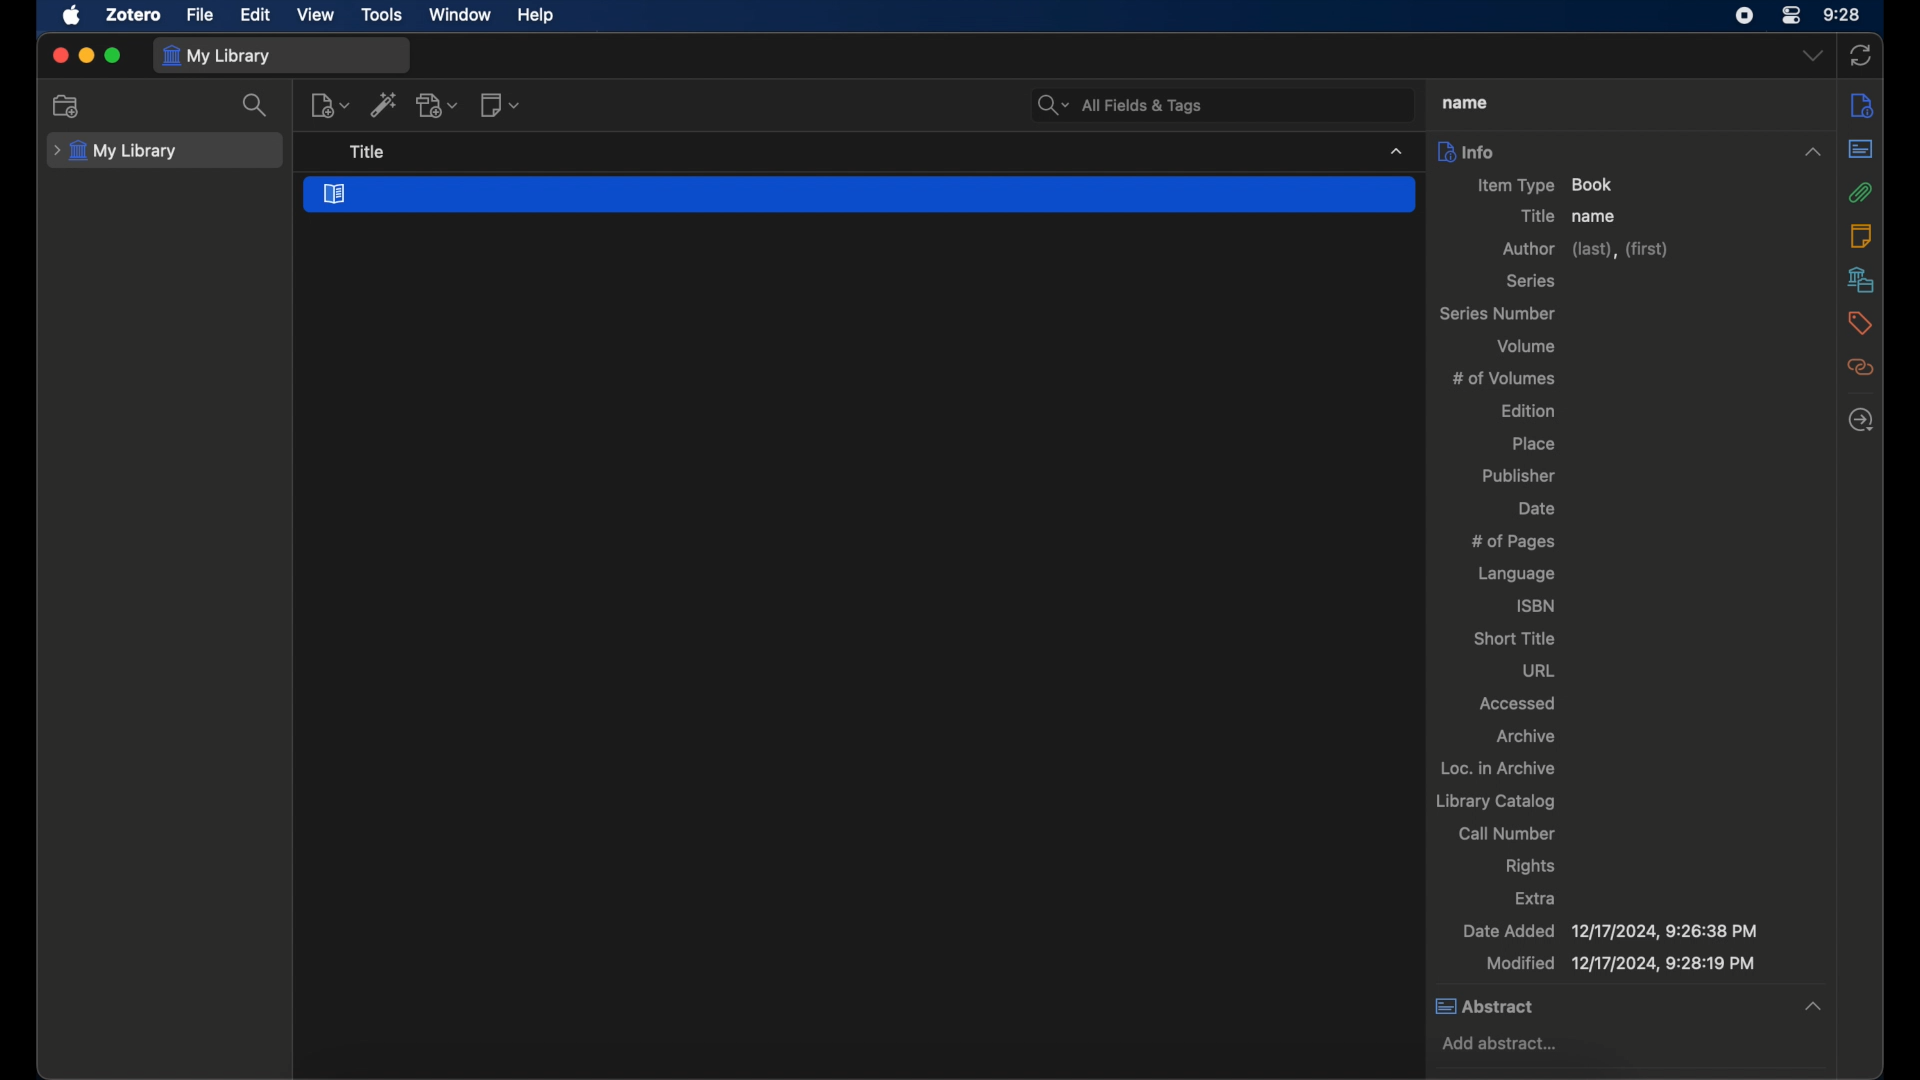 The width and height of the screenshot is (1920, 1080). What do you see at coordinates (1862, 235) in the screenshot?
I see `notes` at bounding box center [1862, 235].